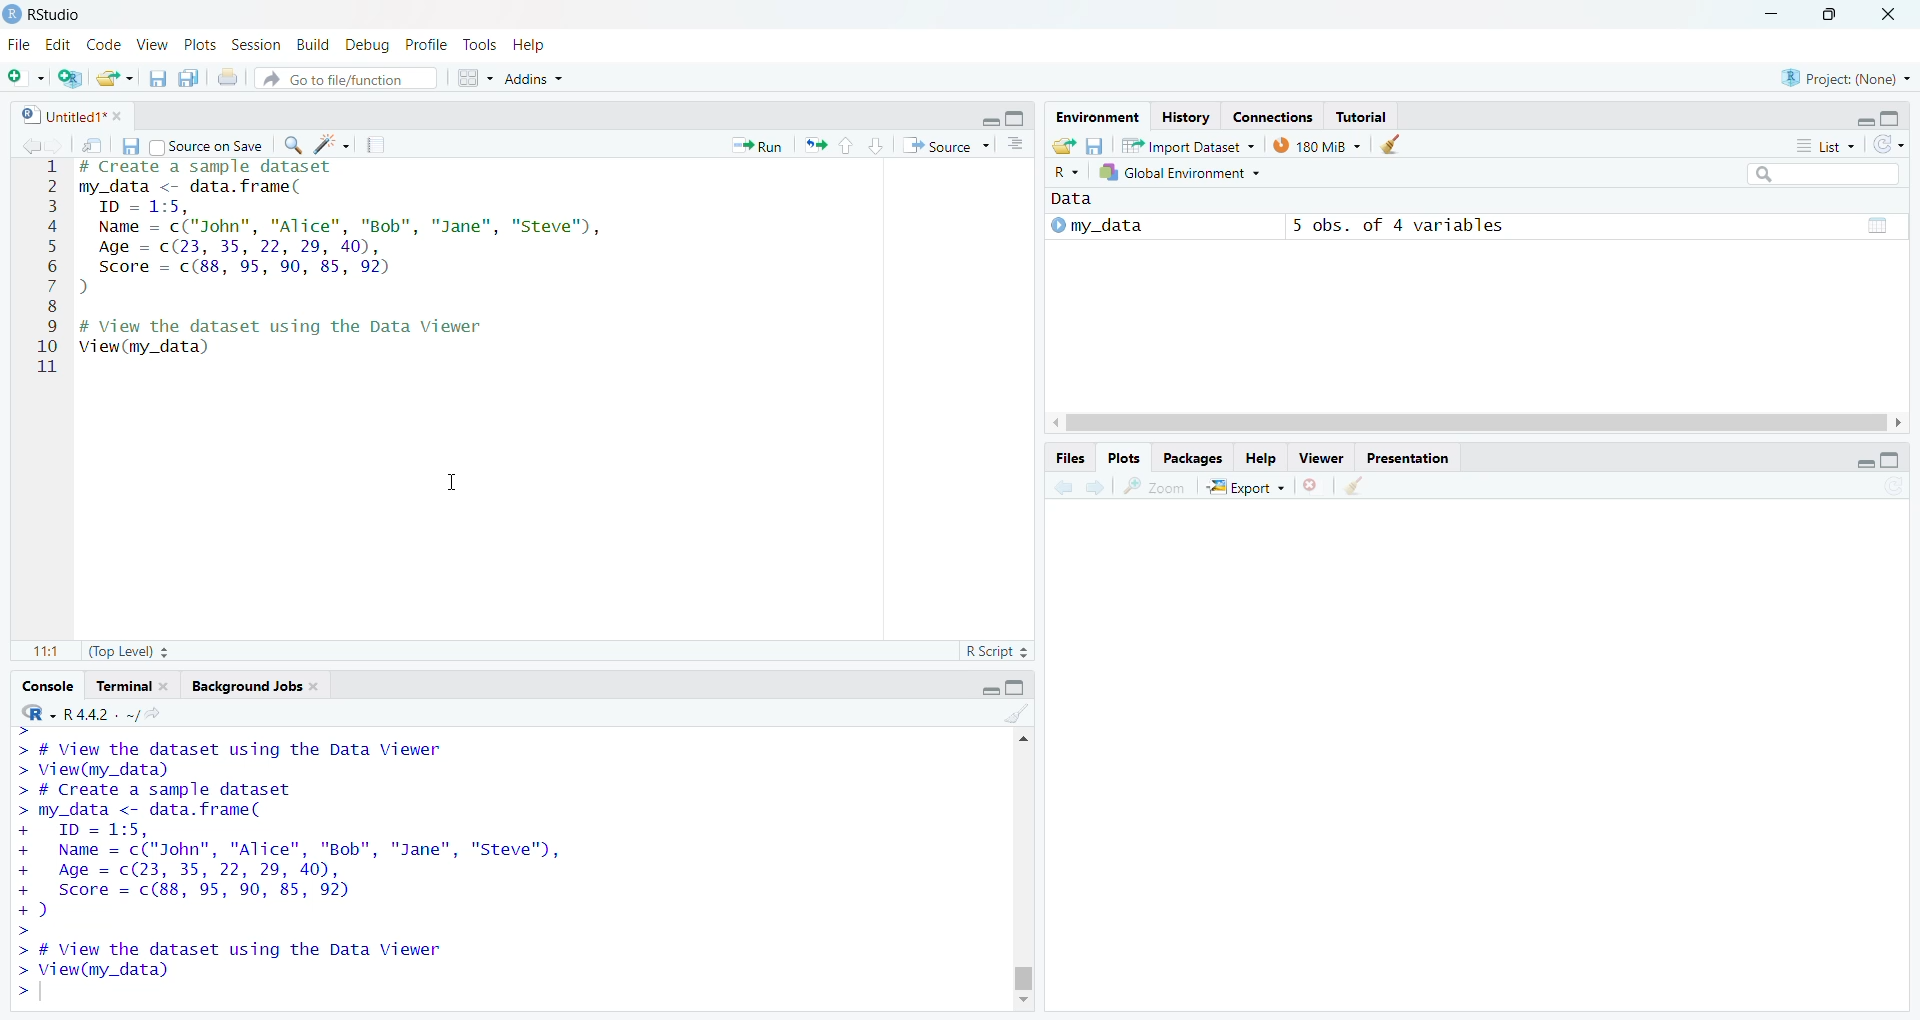 This screenshot has height=1020, width=1920. What do you see at coordinates (1098, 119) in the screenshot?
I see `Environment` at bounding box center [1098, 119].